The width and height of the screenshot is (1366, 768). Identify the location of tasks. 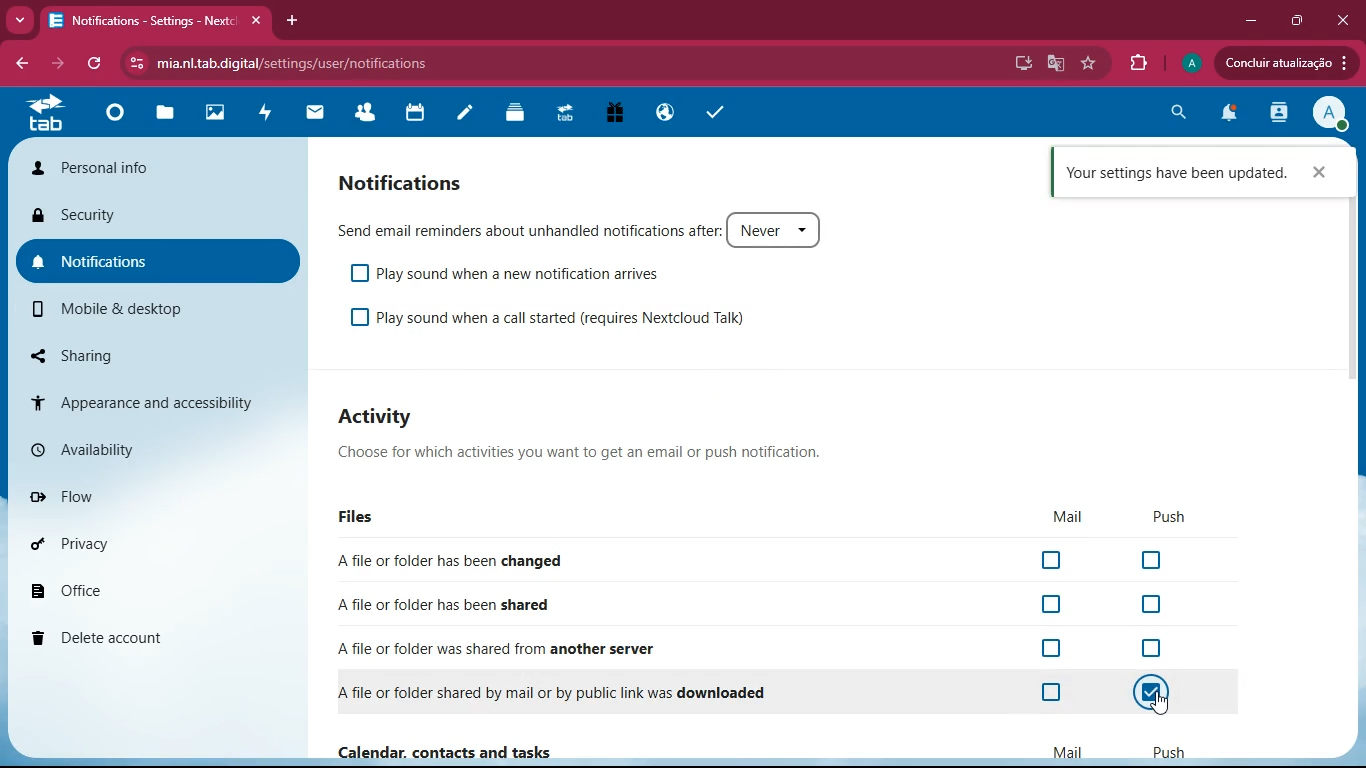
(715, 112).